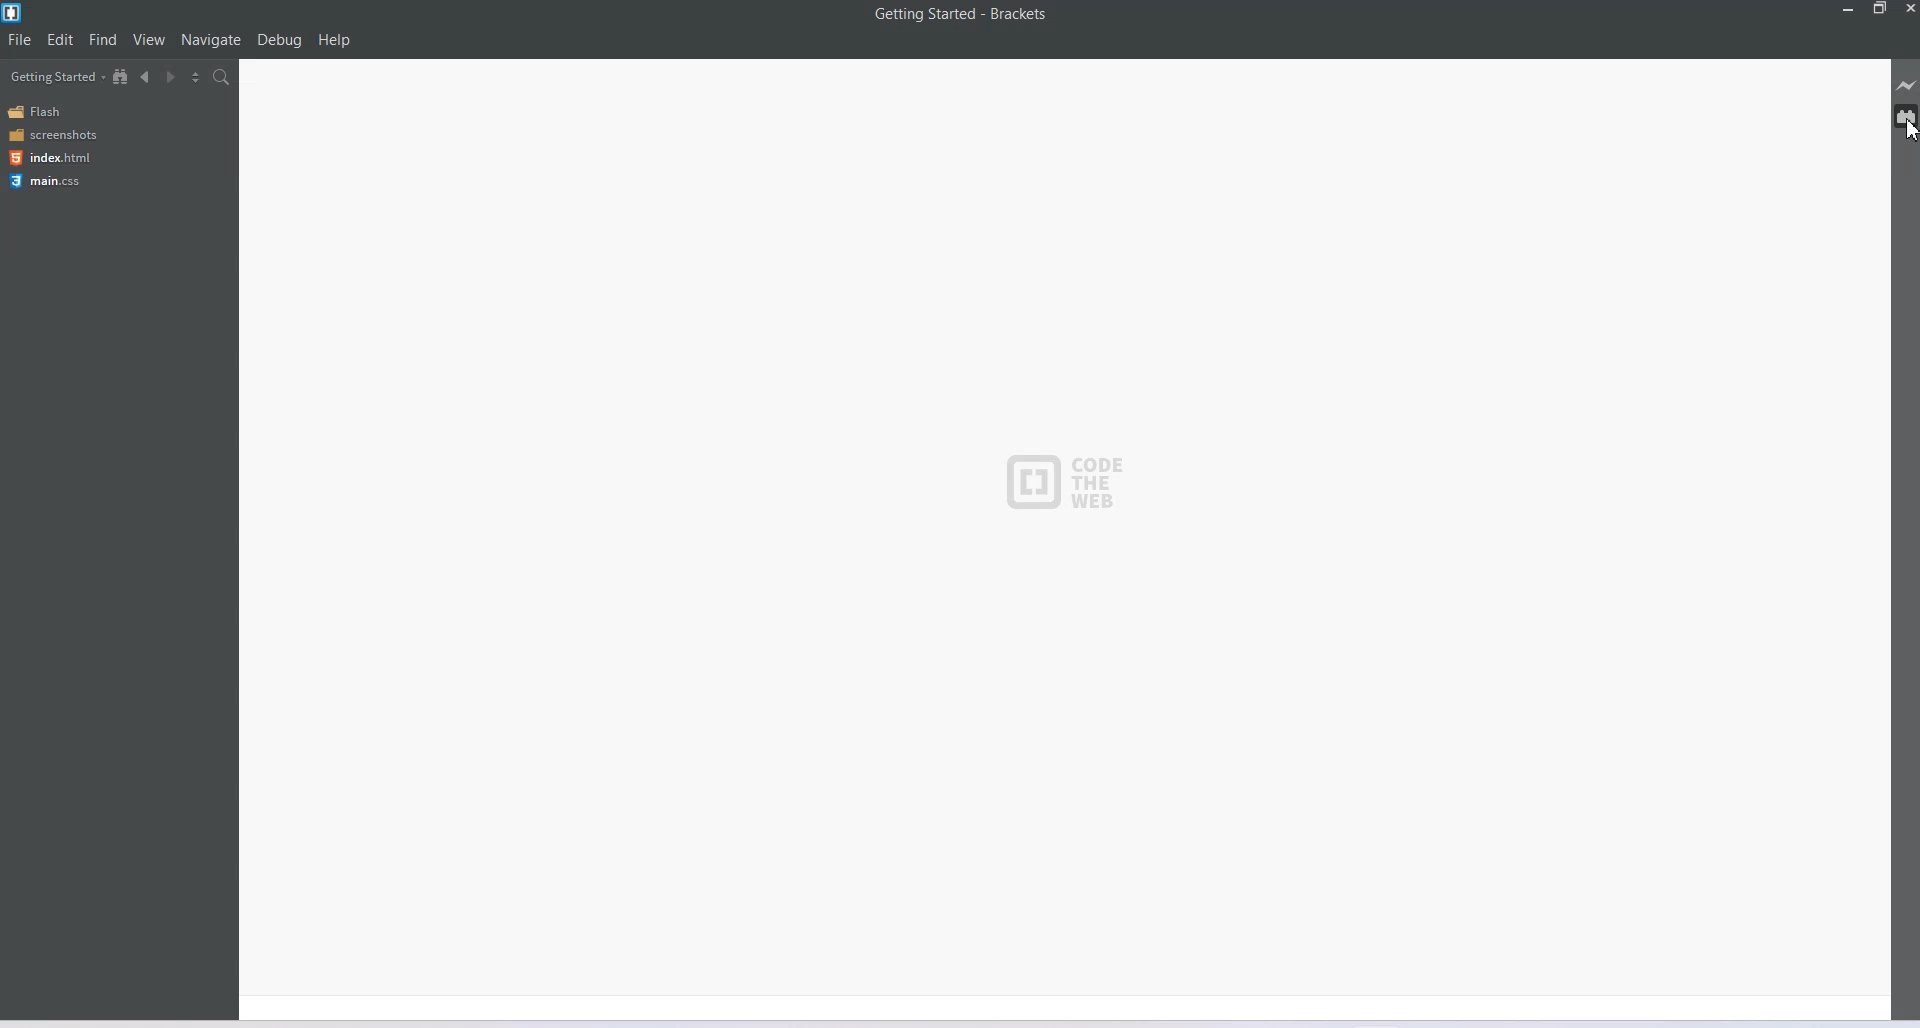 The height and width of the screenshot is (1028, 1920). What do you see at coordinates (1908, 129) in the screenshot?
I see `cursor` at bounding box center [1908, 129].